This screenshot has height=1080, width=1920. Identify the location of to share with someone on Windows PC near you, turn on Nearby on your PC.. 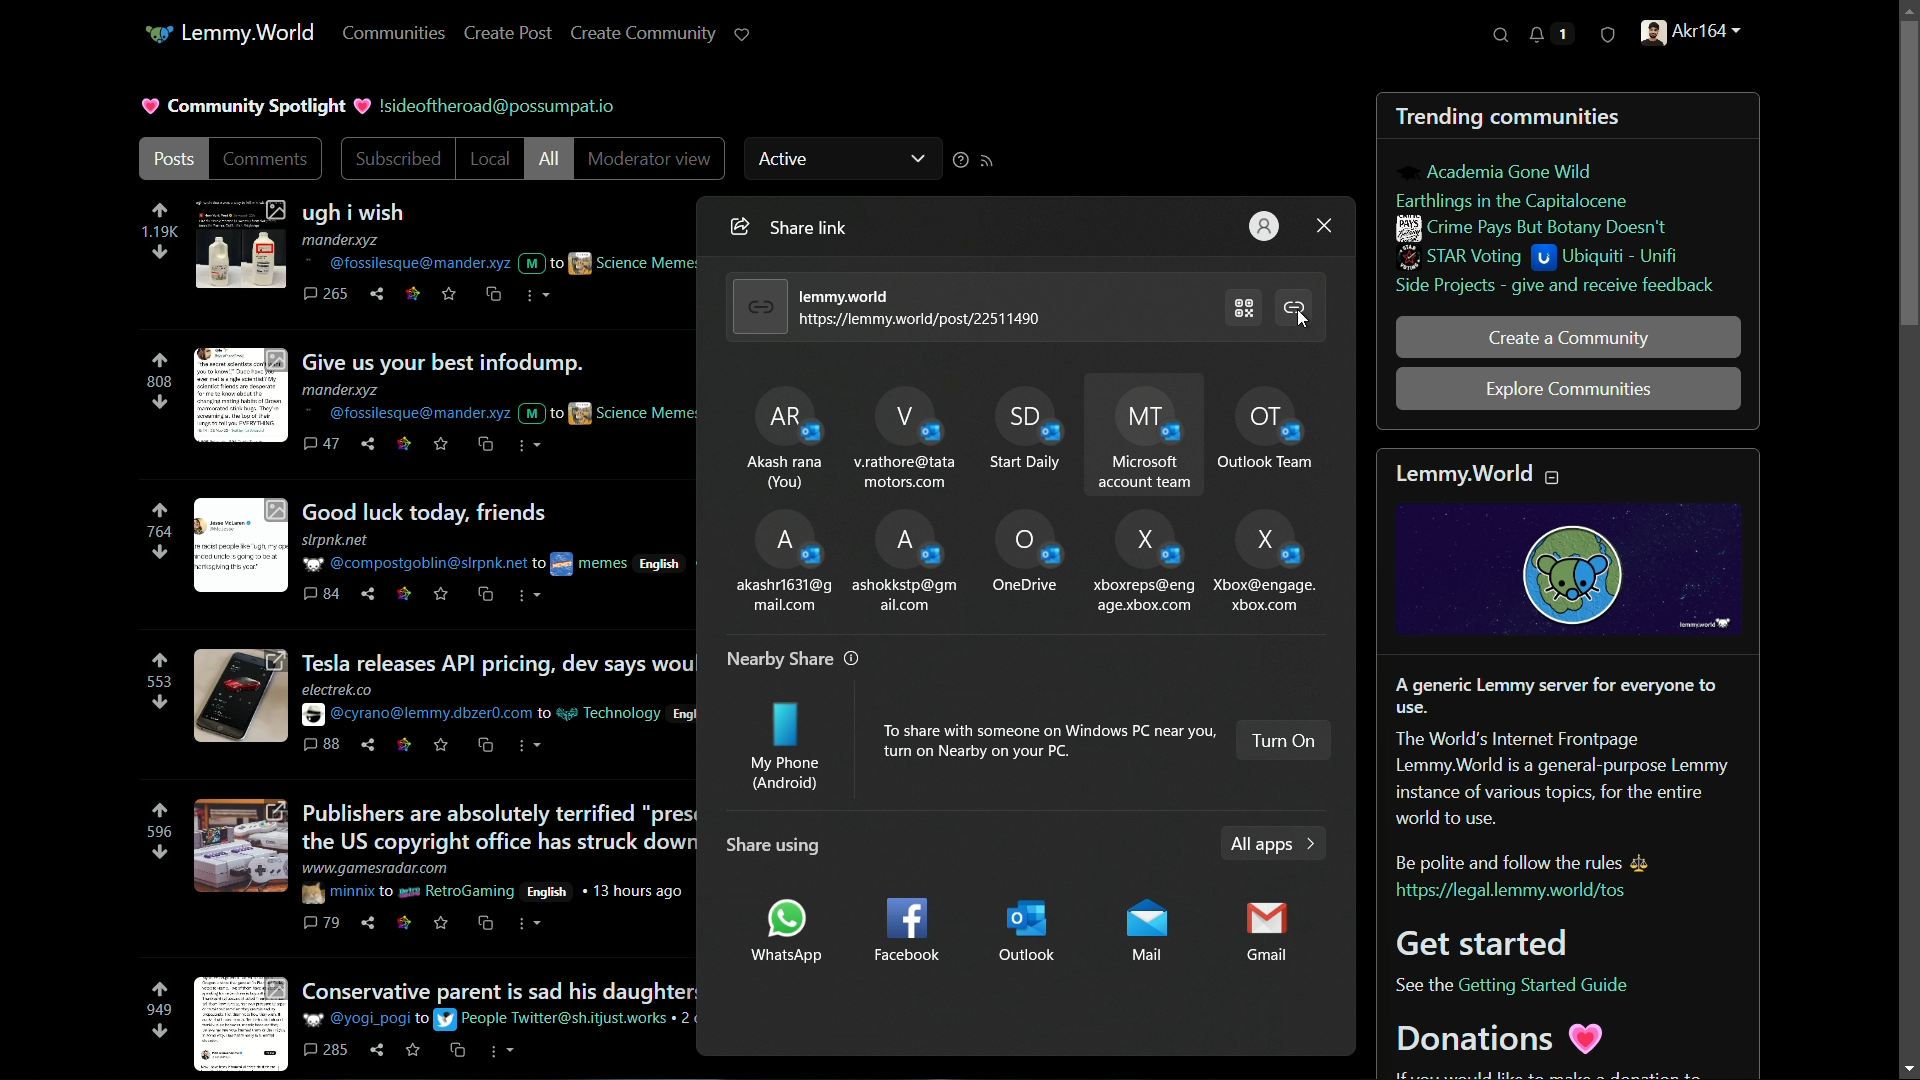
(1047, 741).